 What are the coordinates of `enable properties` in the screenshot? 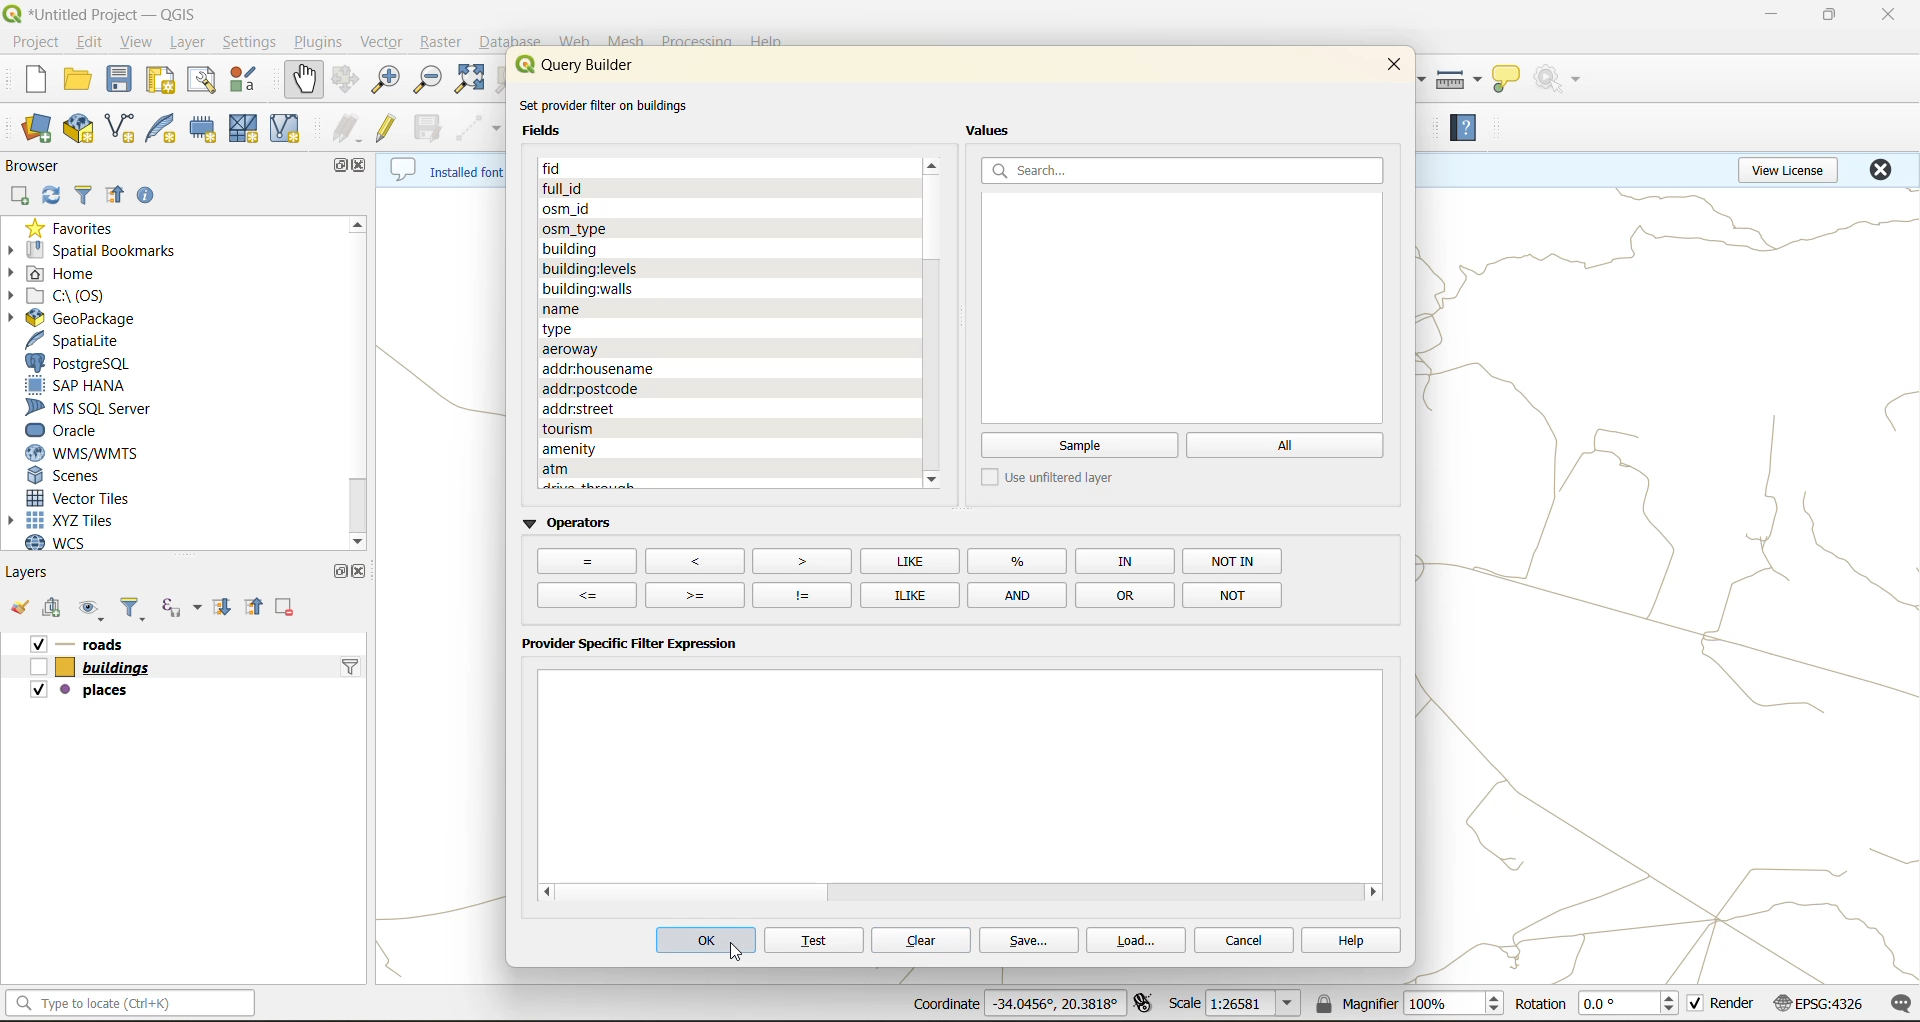 It's located at (156, 194).